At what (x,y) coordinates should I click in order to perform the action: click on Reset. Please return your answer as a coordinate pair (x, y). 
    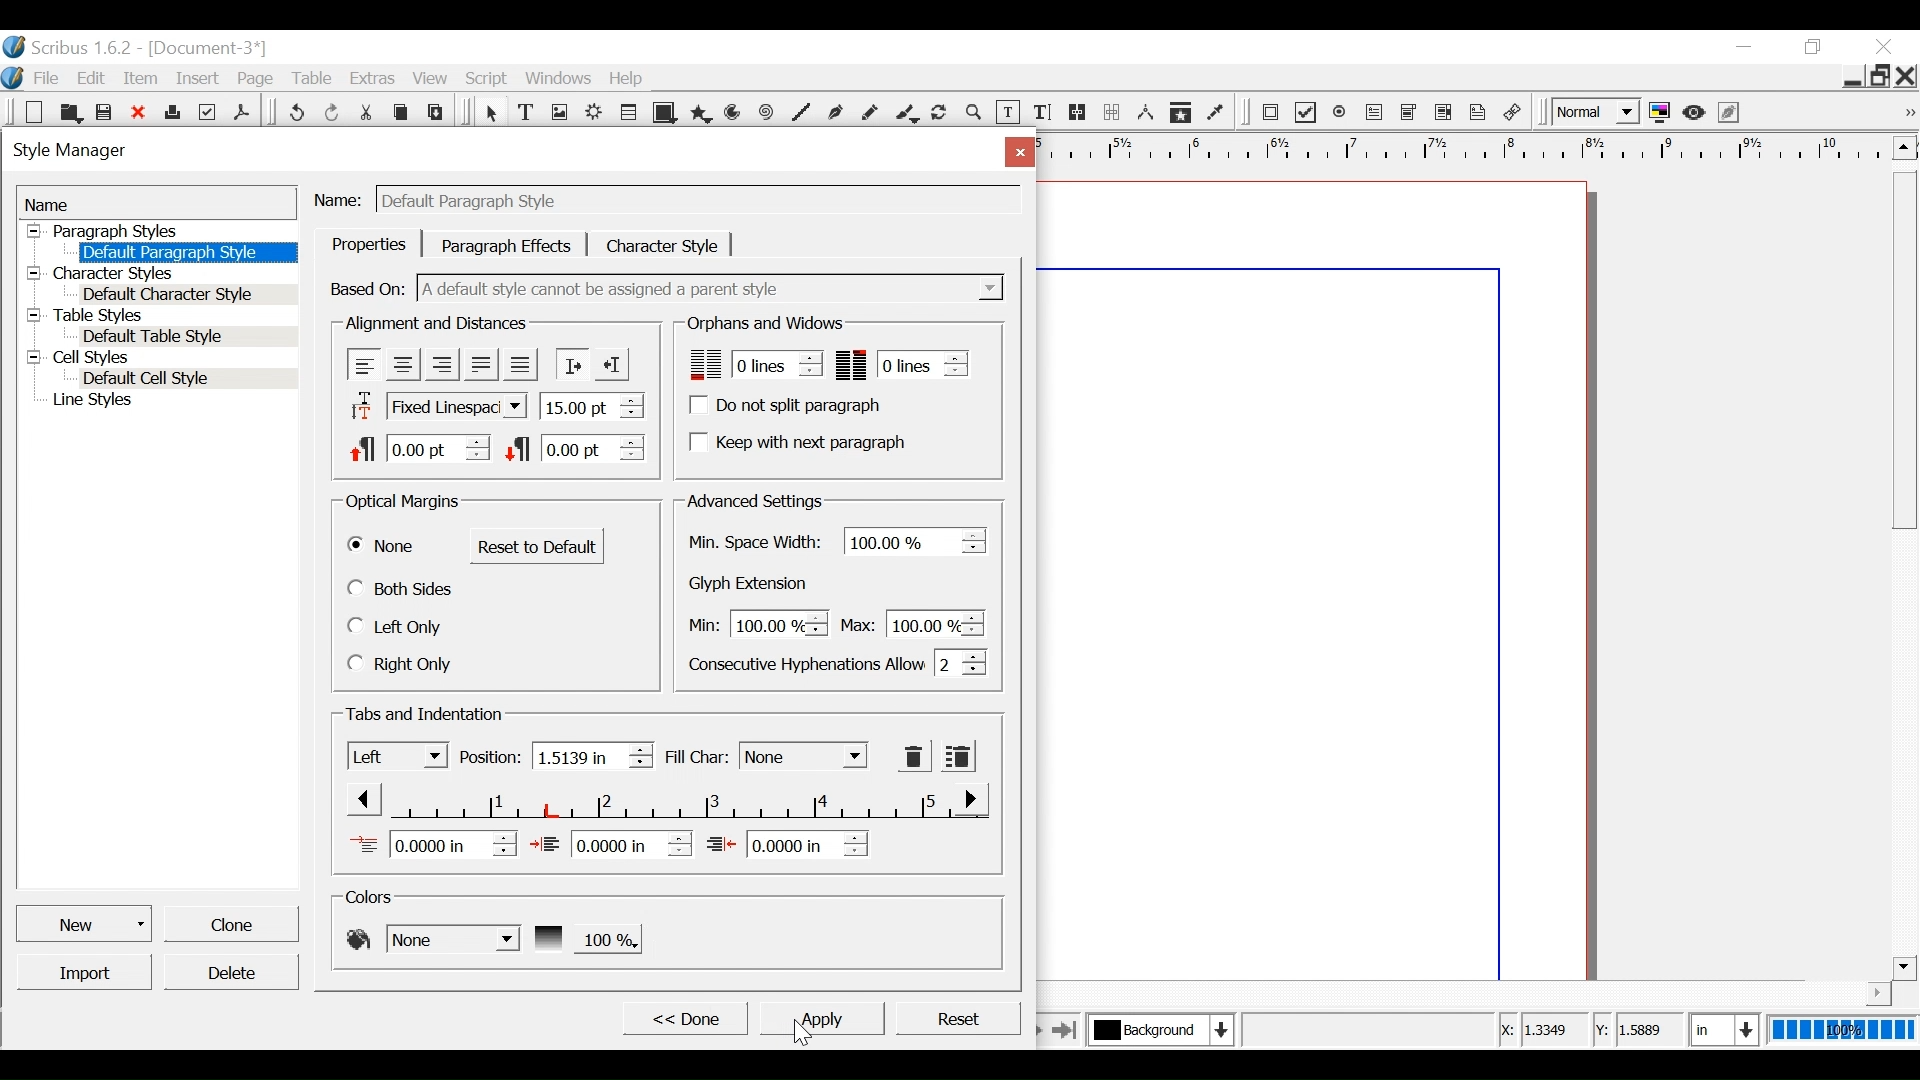
    Looking at the image, I should click on (957, 1017).